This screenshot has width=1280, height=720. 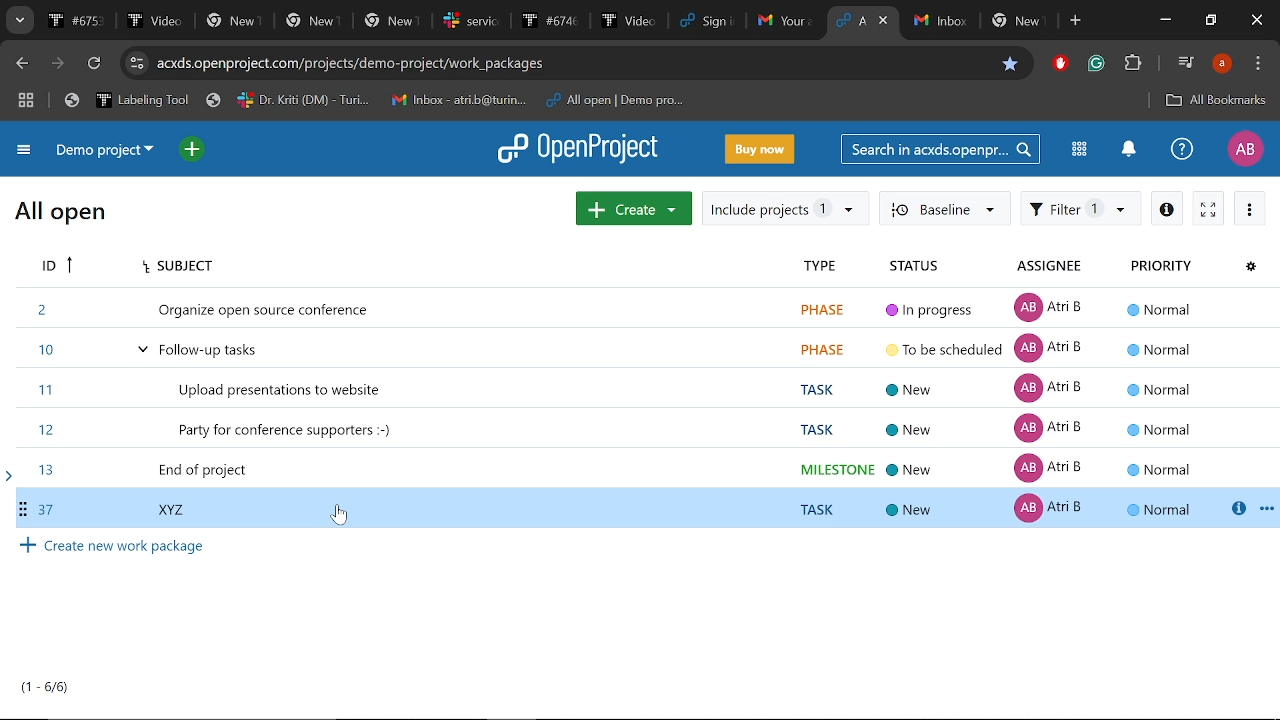 I want to click on Refresh, so click(x=97, y=64).